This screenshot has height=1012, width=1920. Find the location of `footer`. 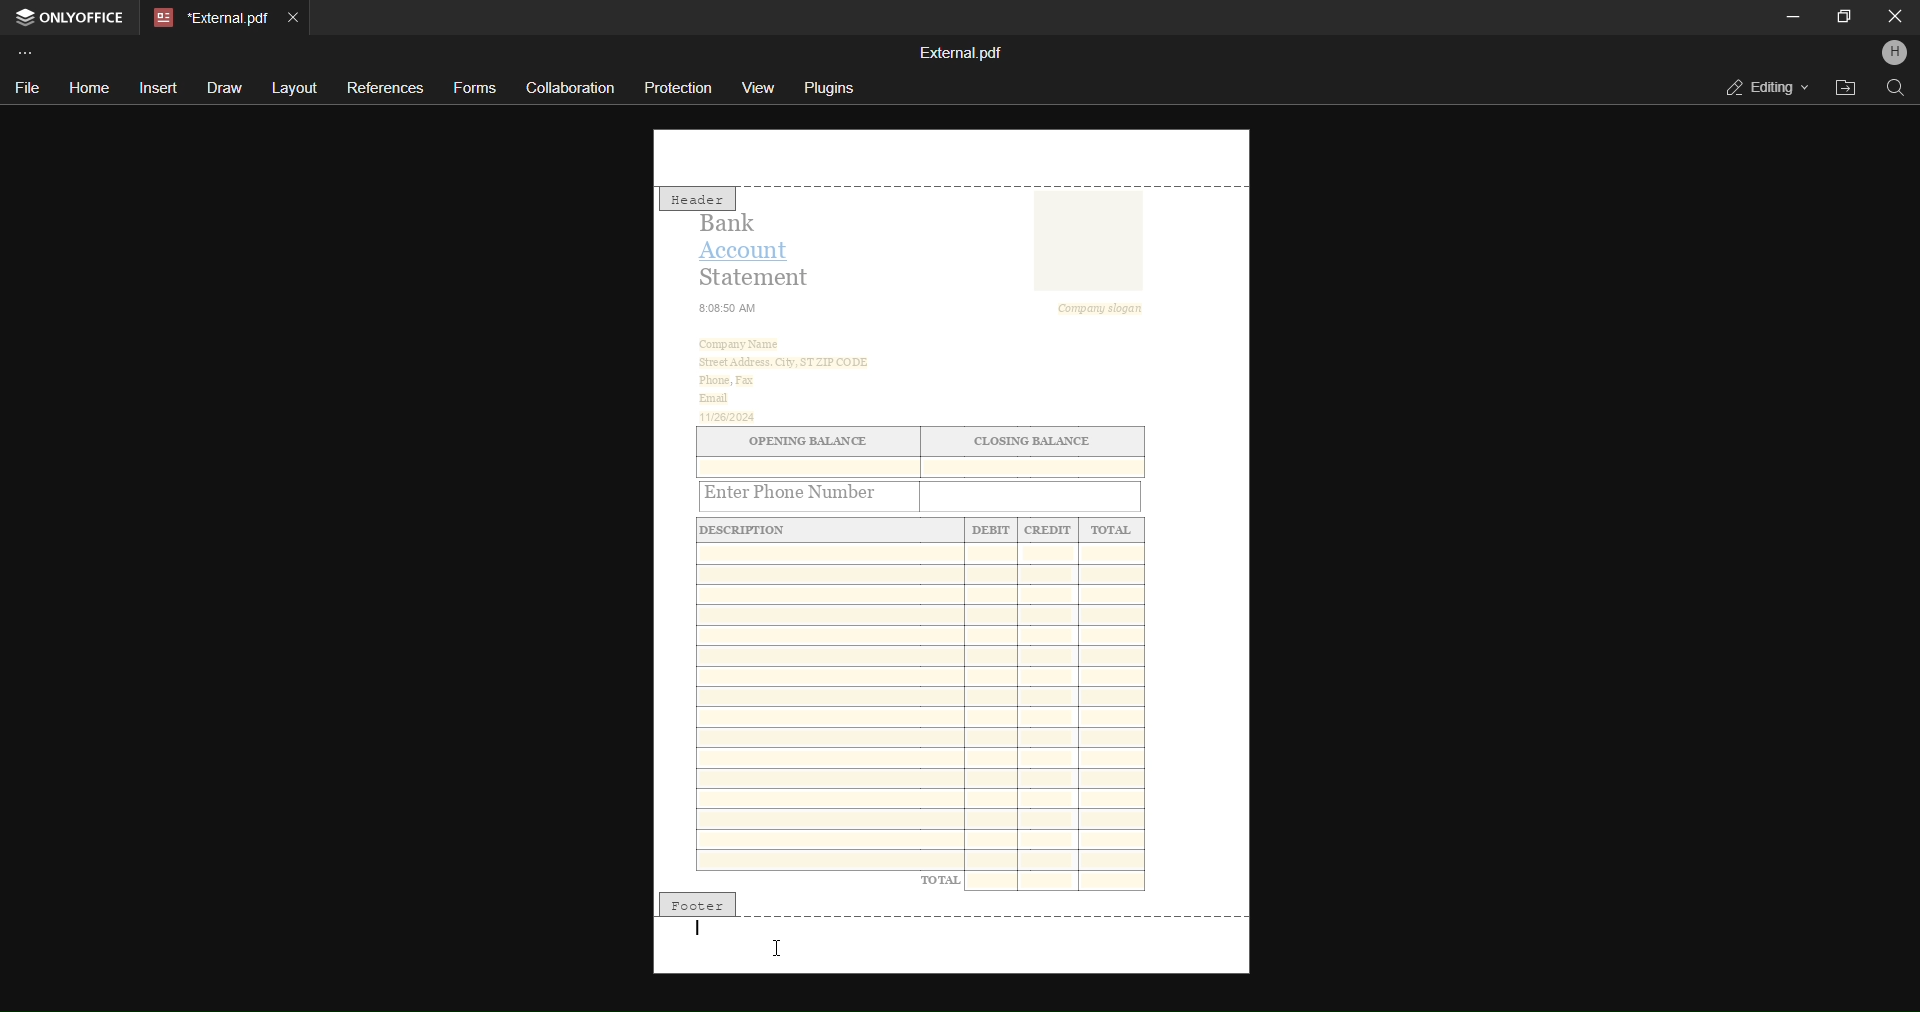

footer is located at coordinates (697, 902).